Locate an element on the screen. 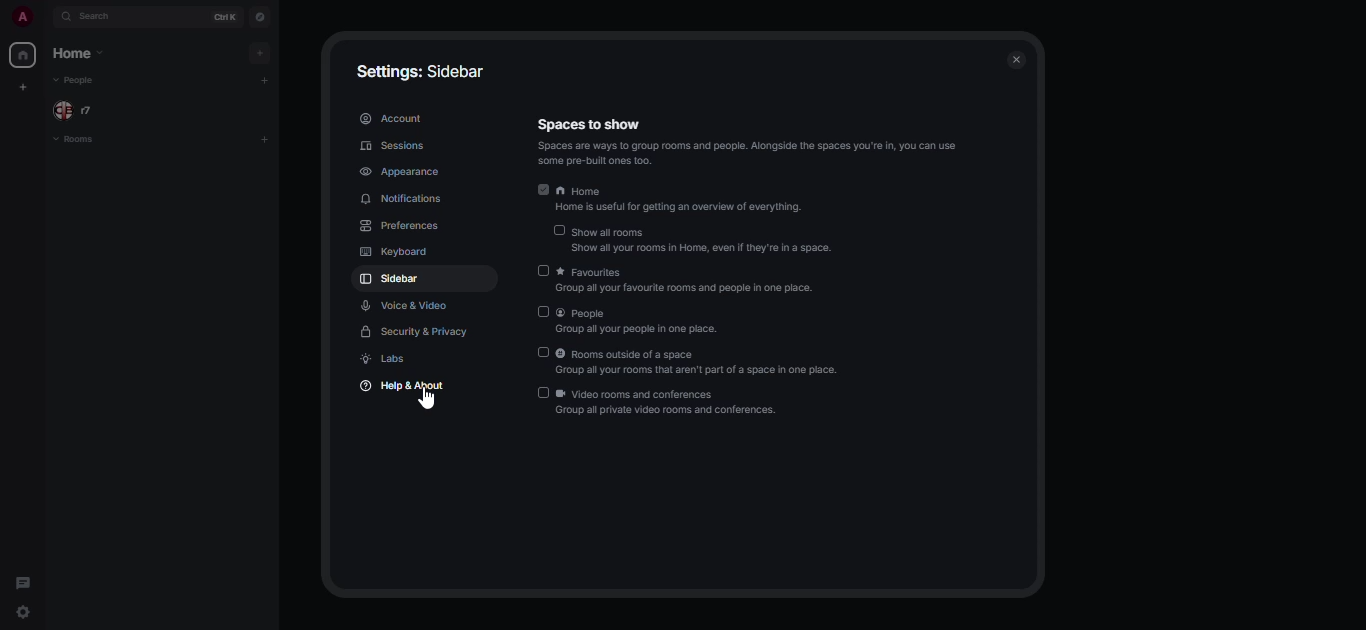 This screenshot has height=630, width=1366. disabled is located at coordinates (540, 392).